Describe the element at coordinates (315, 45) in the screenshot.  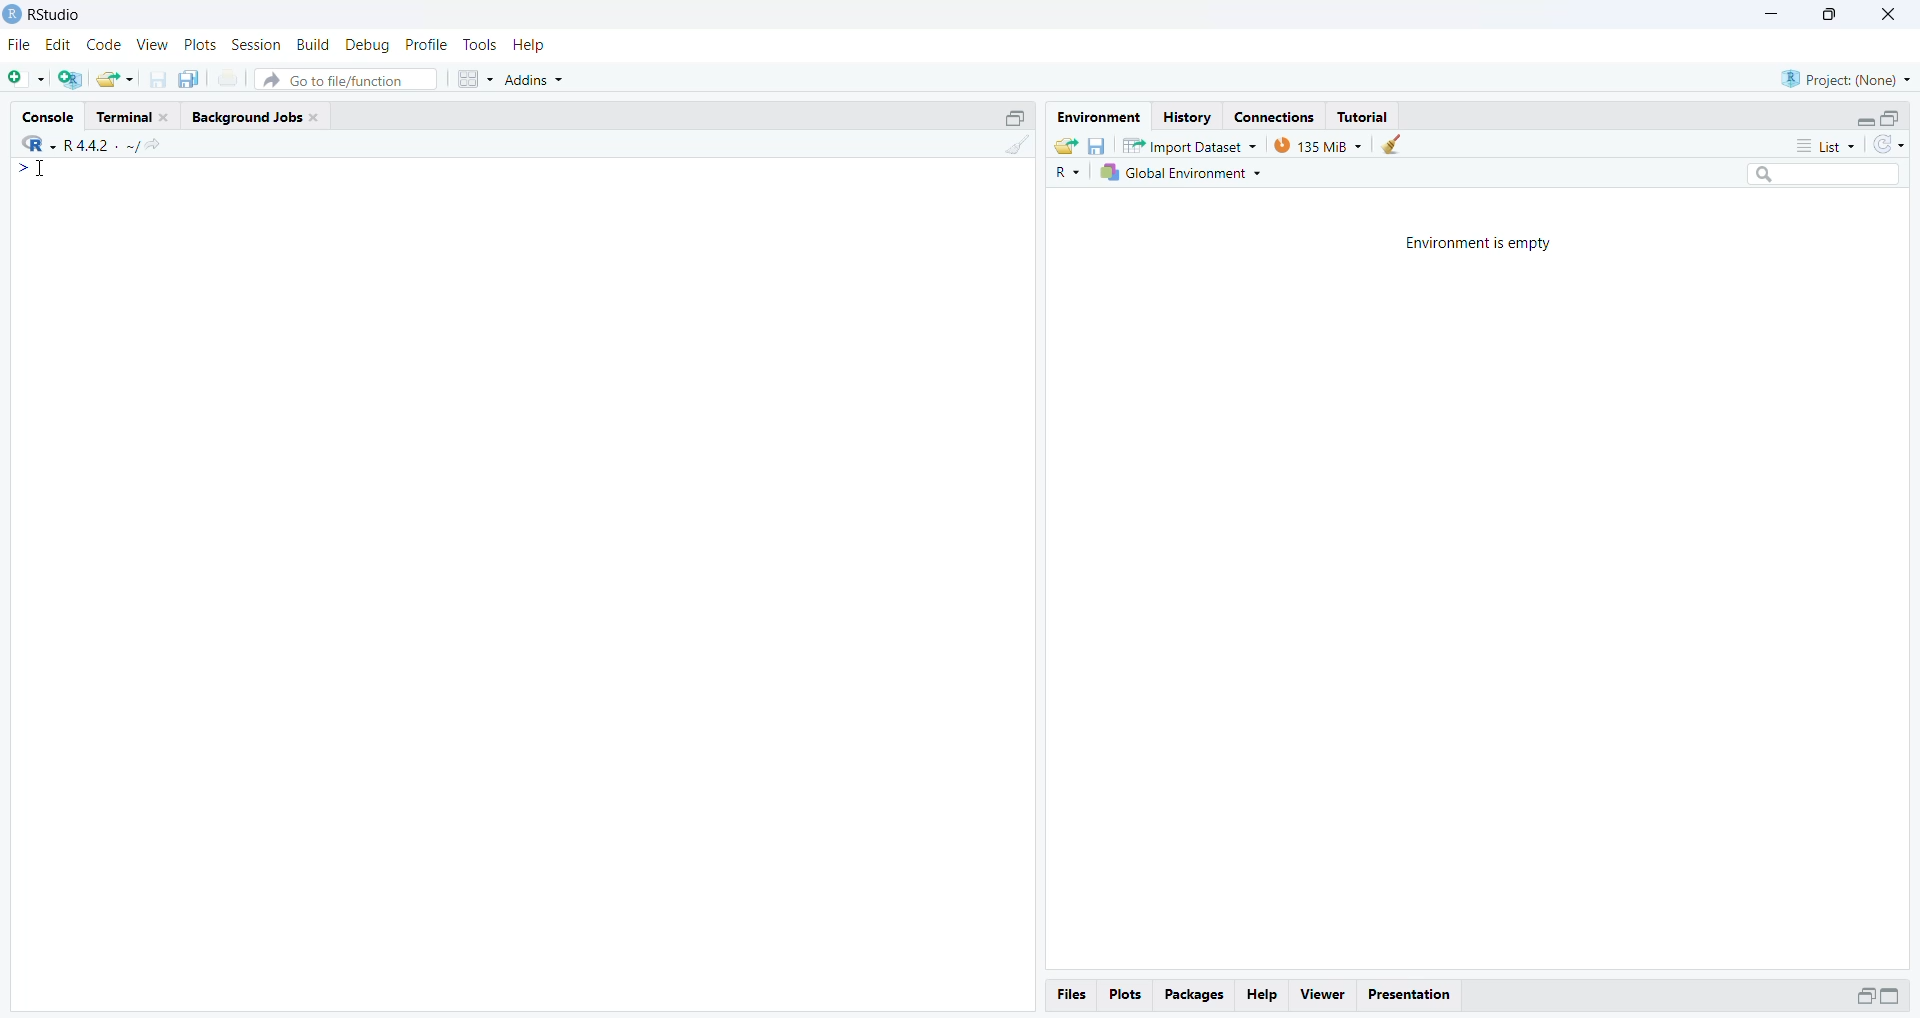
I see `Build` at that location.